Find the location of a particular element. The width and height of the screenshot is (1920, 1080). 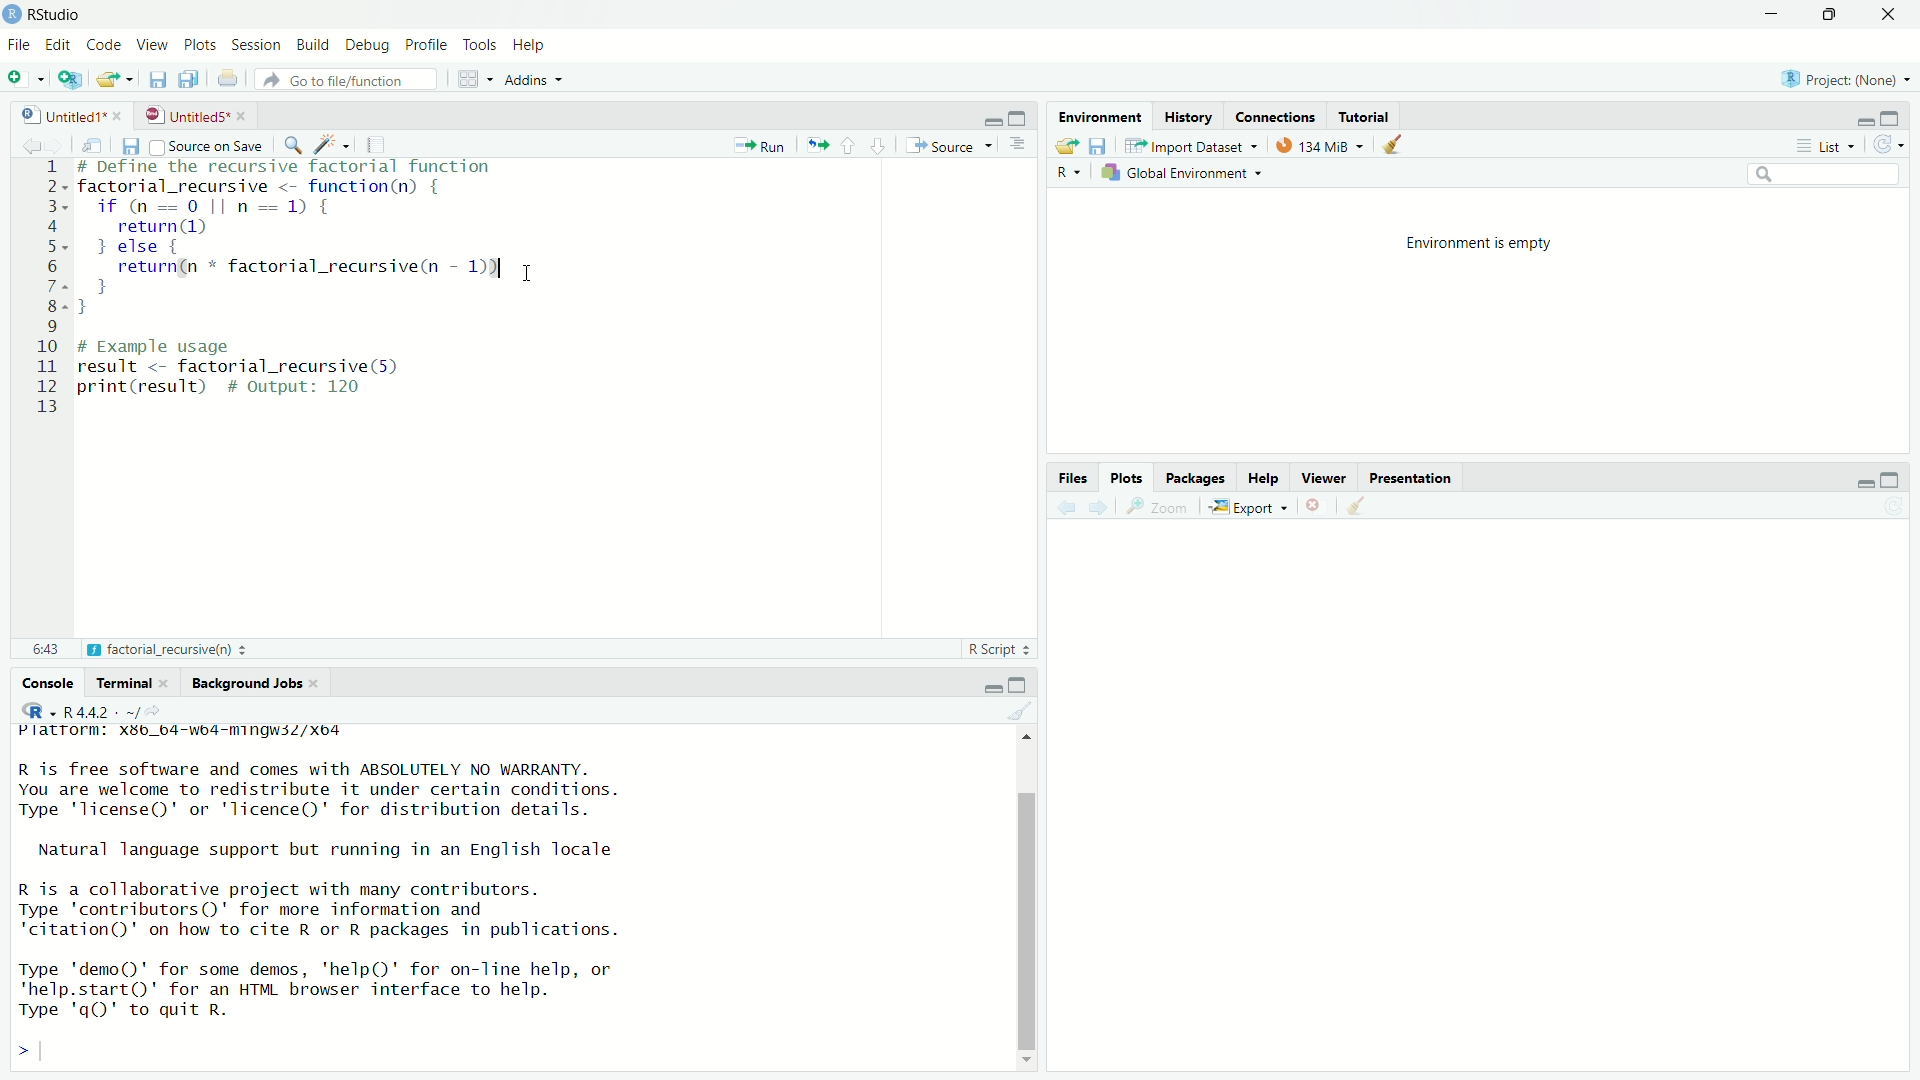

Maximize is located at coordinates (1019, 686).